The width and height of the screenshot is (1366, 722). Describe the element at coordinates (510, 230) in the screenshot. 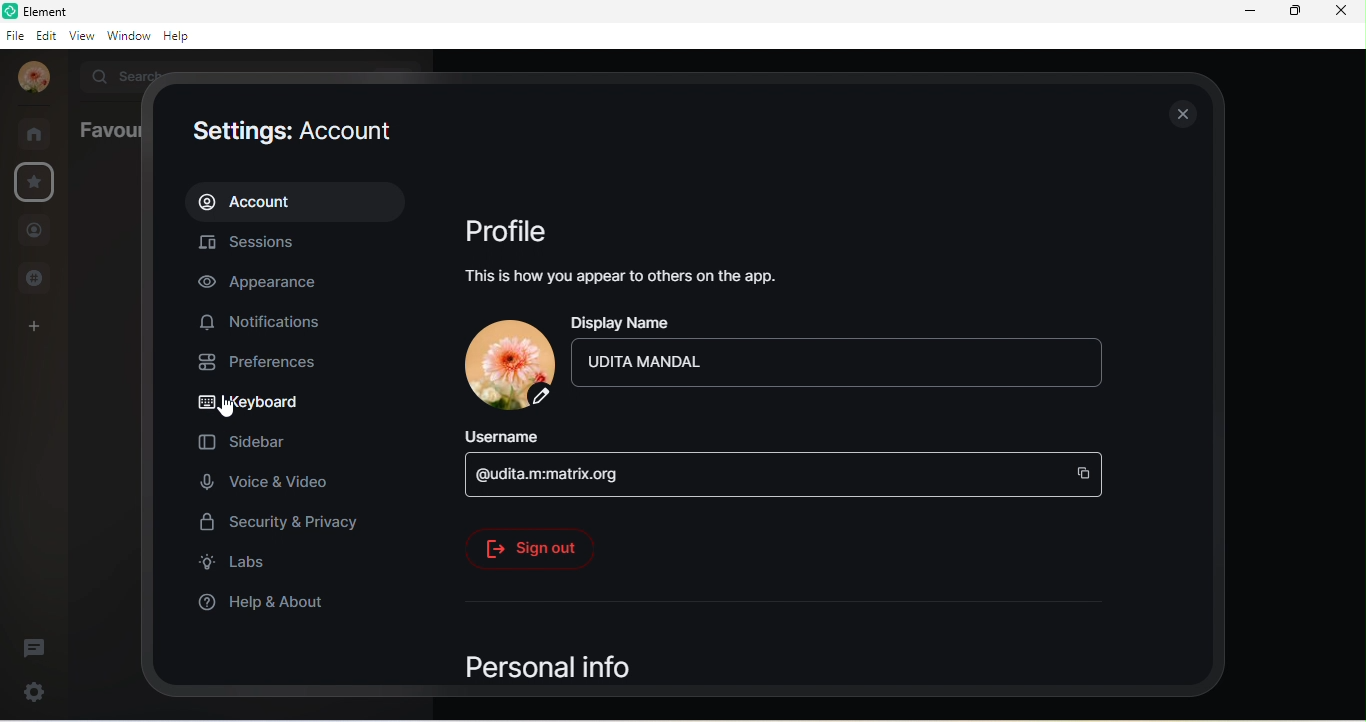

I see `profile` at that location.